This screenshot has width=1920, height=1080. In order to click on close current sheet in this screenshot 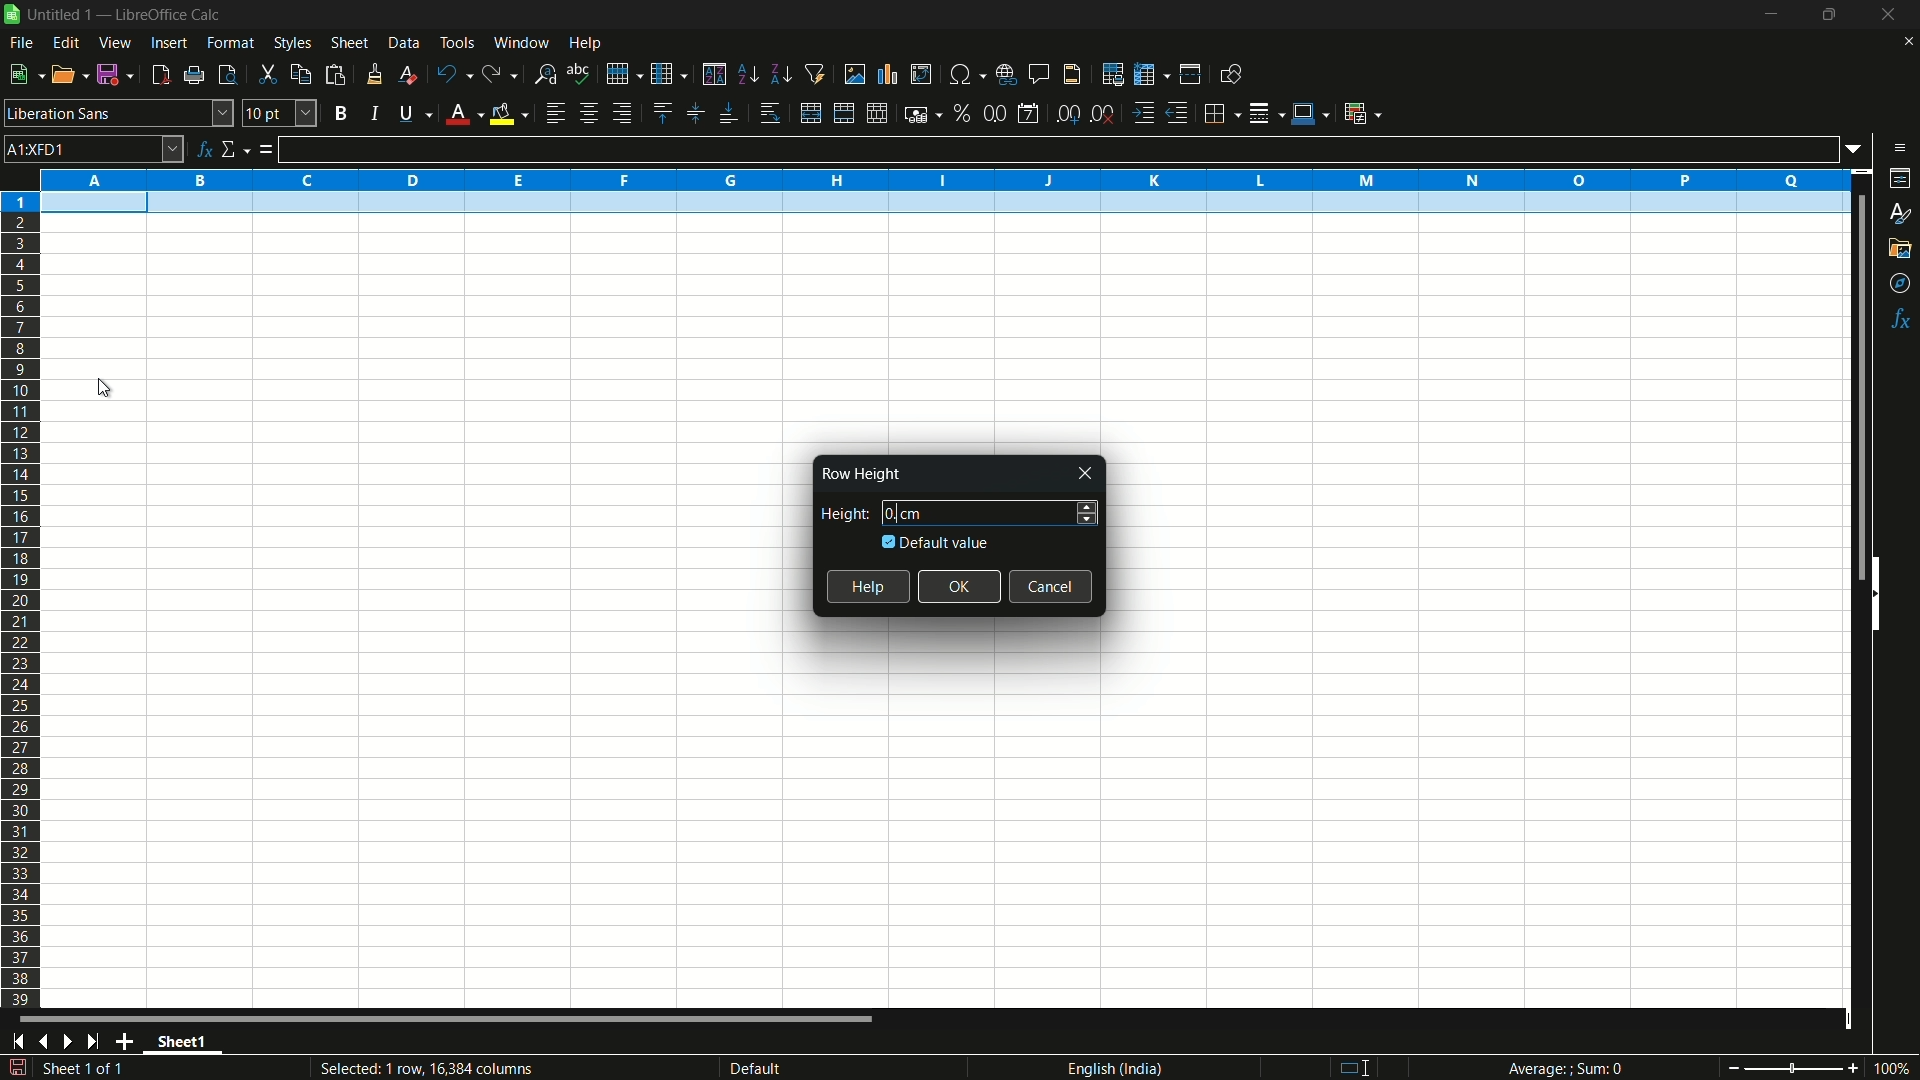, I will do `click(1906, 46)`.